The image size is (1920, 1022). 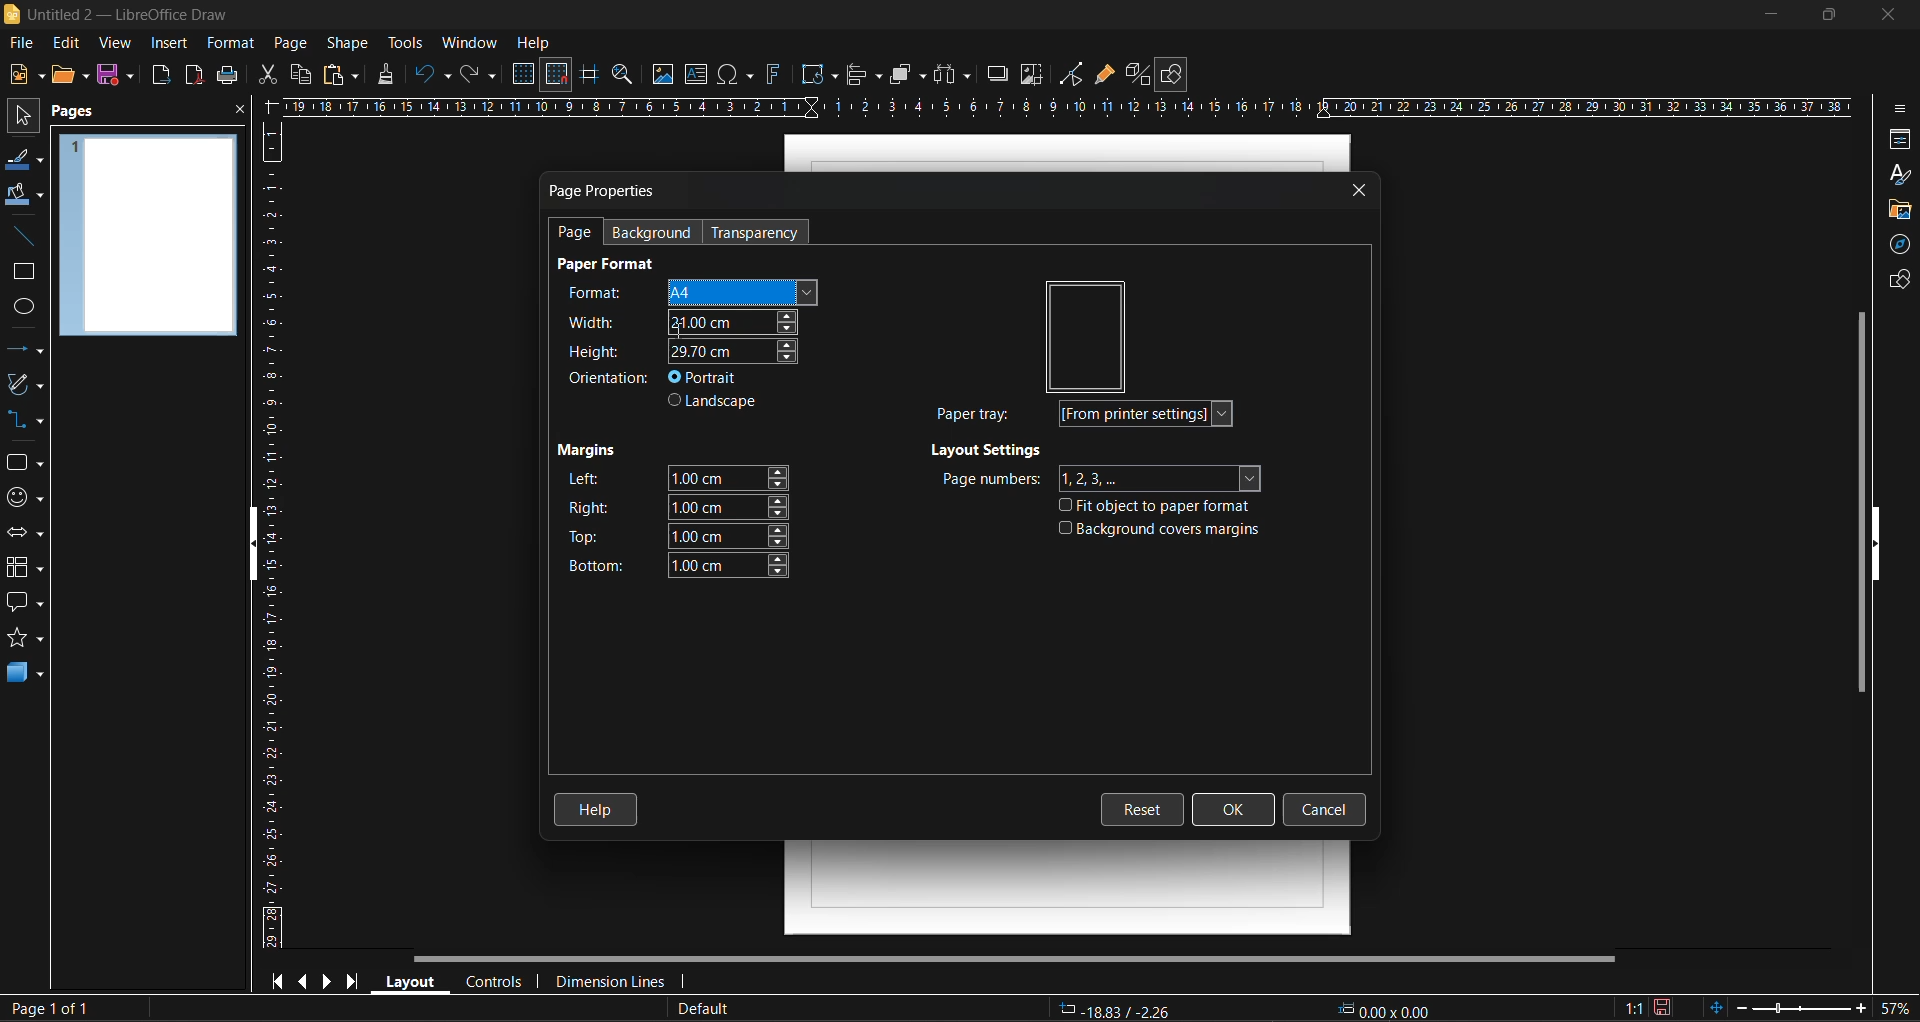 What do you see at coordinates (238, 112) in the screenshot?
I see `close` at bounding box center [238, 112].